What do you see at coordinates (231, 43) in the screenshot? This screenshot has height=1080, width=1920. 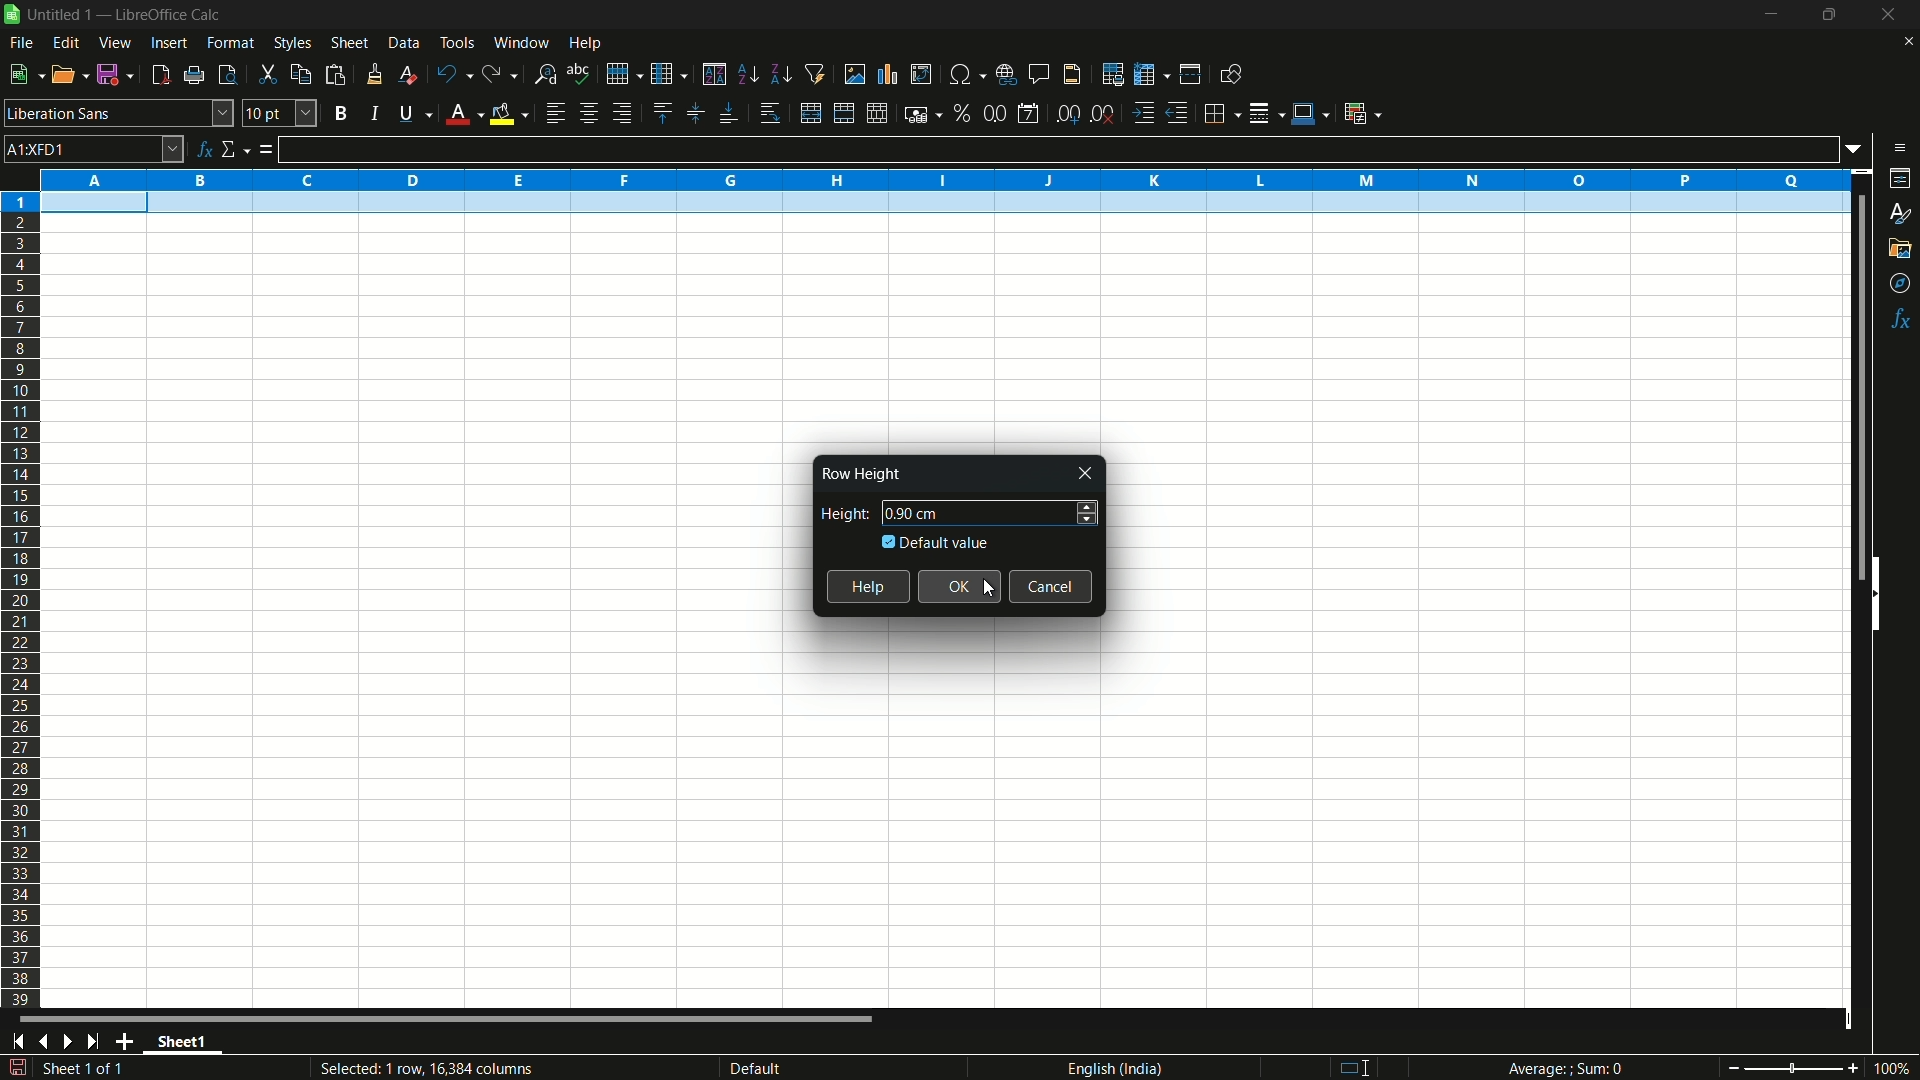 I see `format menu` at bounding box center [231, 43].